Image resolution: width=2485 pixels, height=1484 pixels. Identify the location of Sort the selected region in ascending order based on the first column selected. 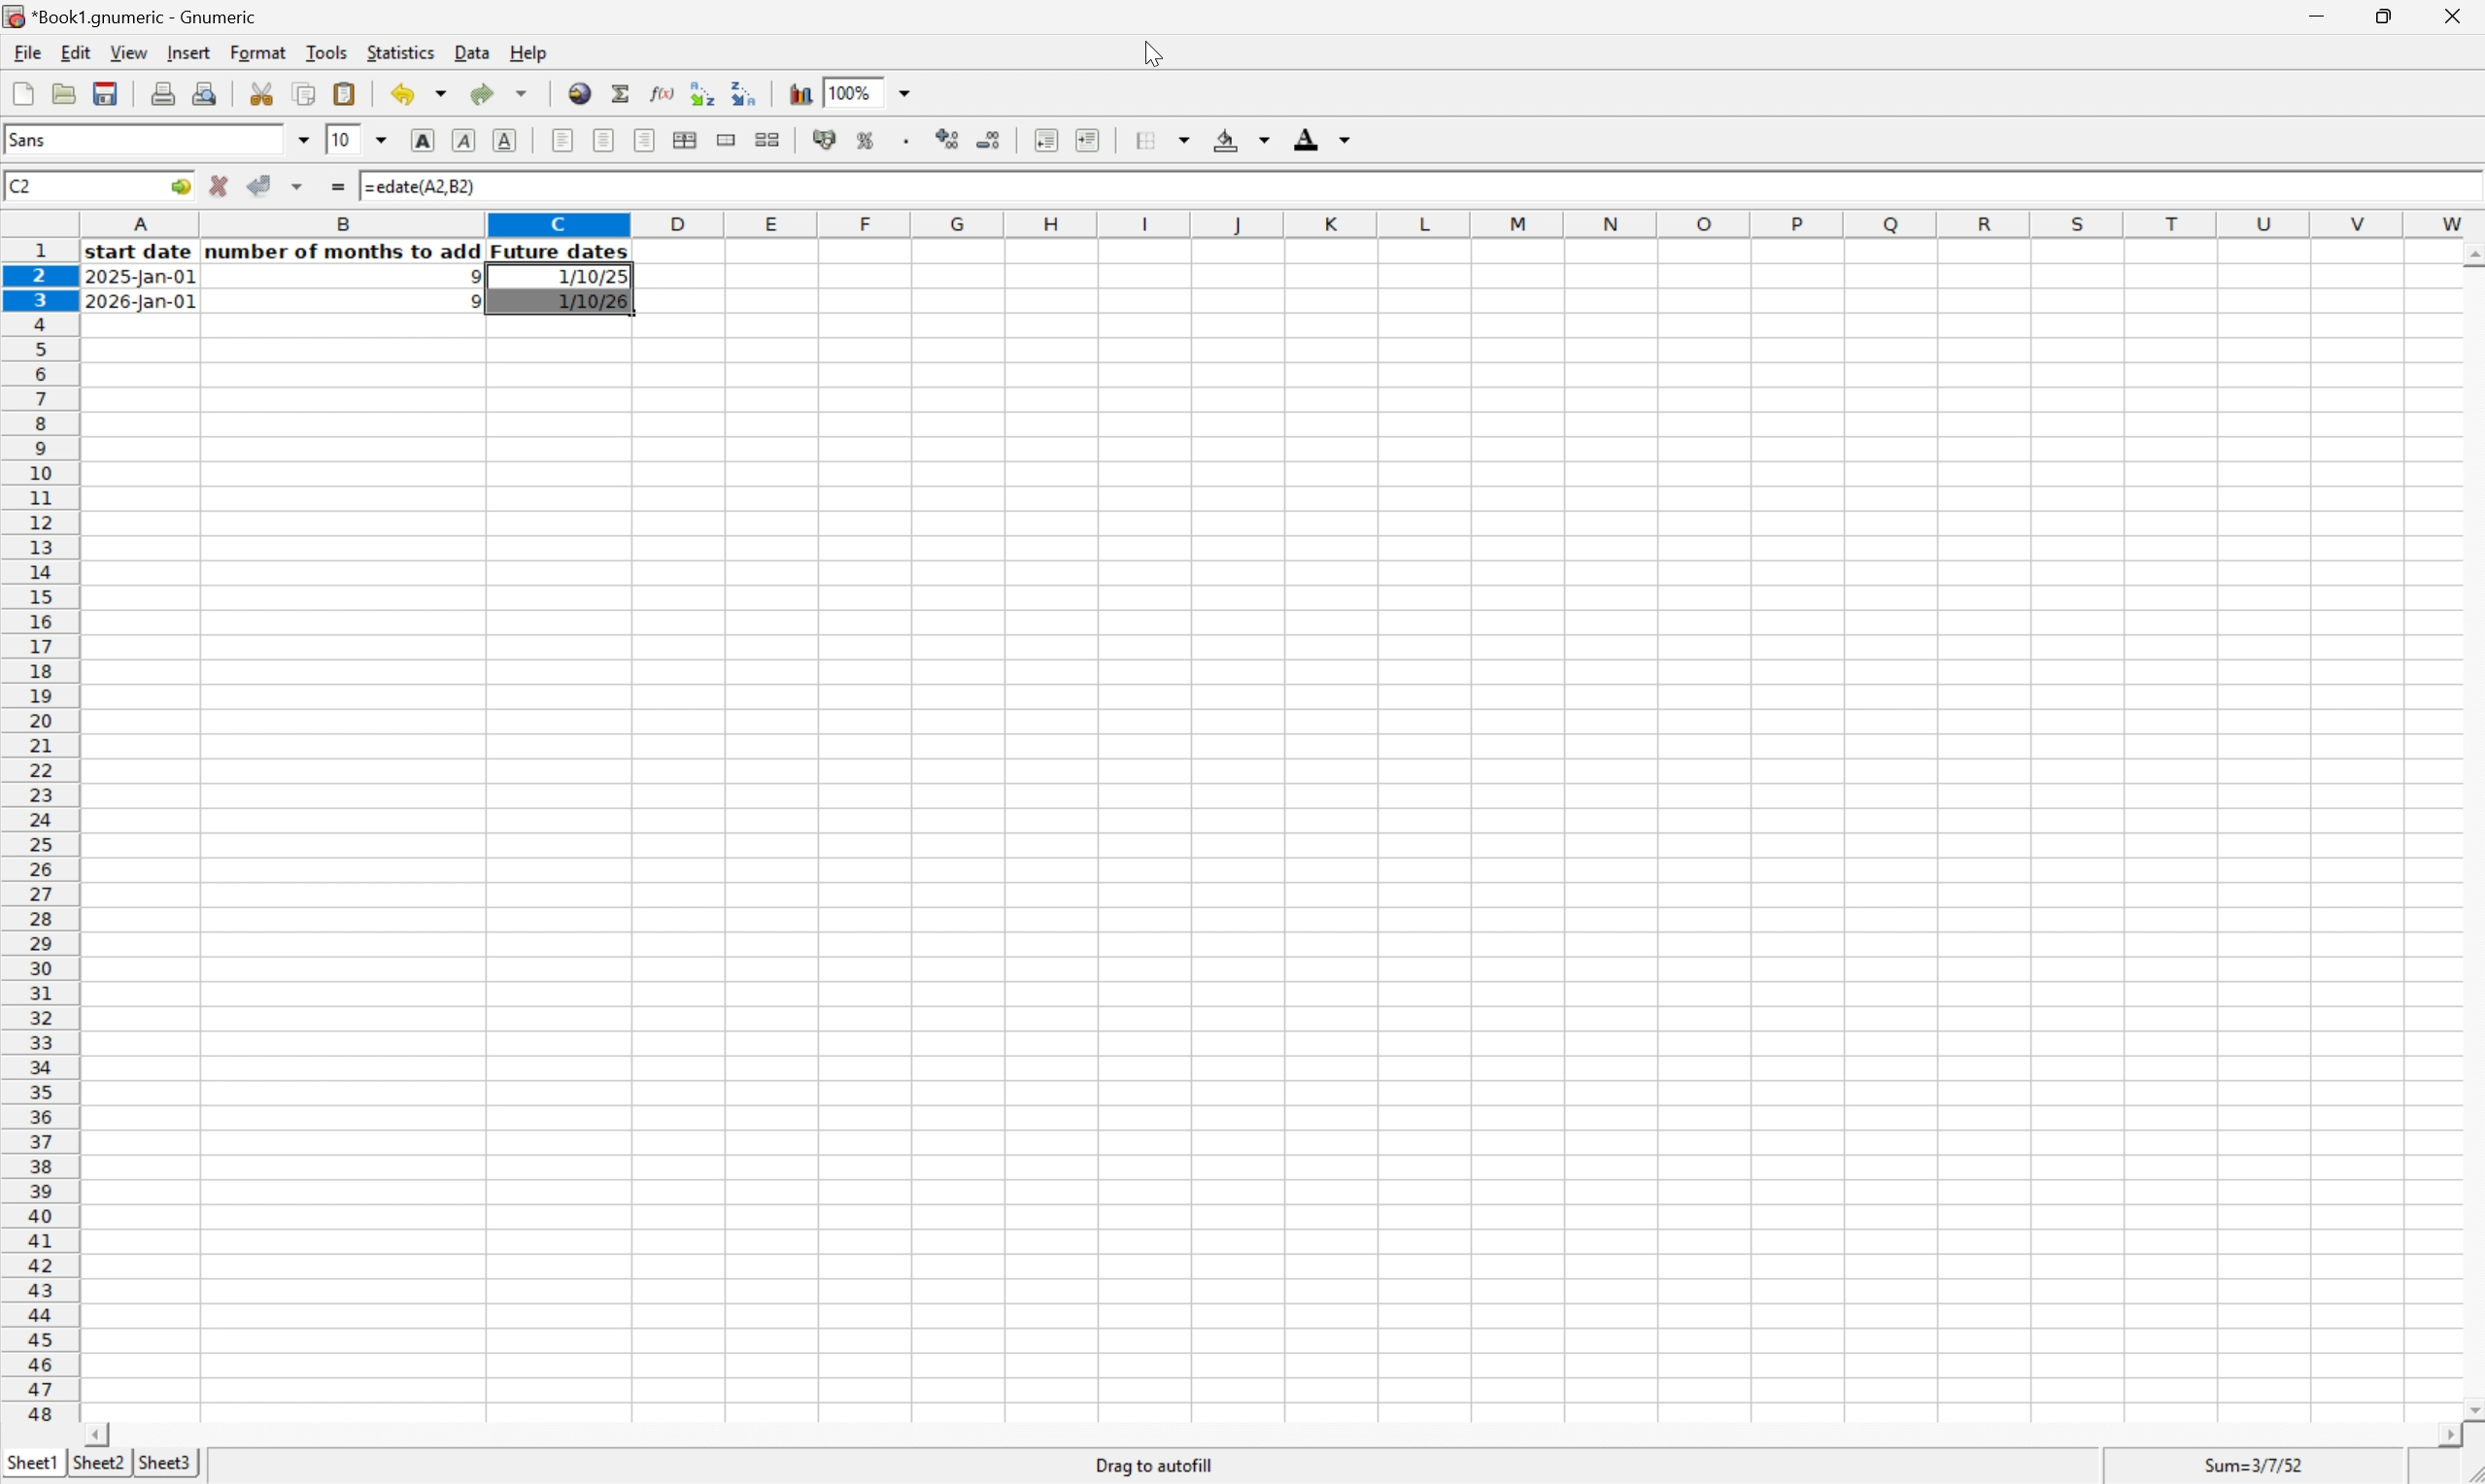
(701, 91).